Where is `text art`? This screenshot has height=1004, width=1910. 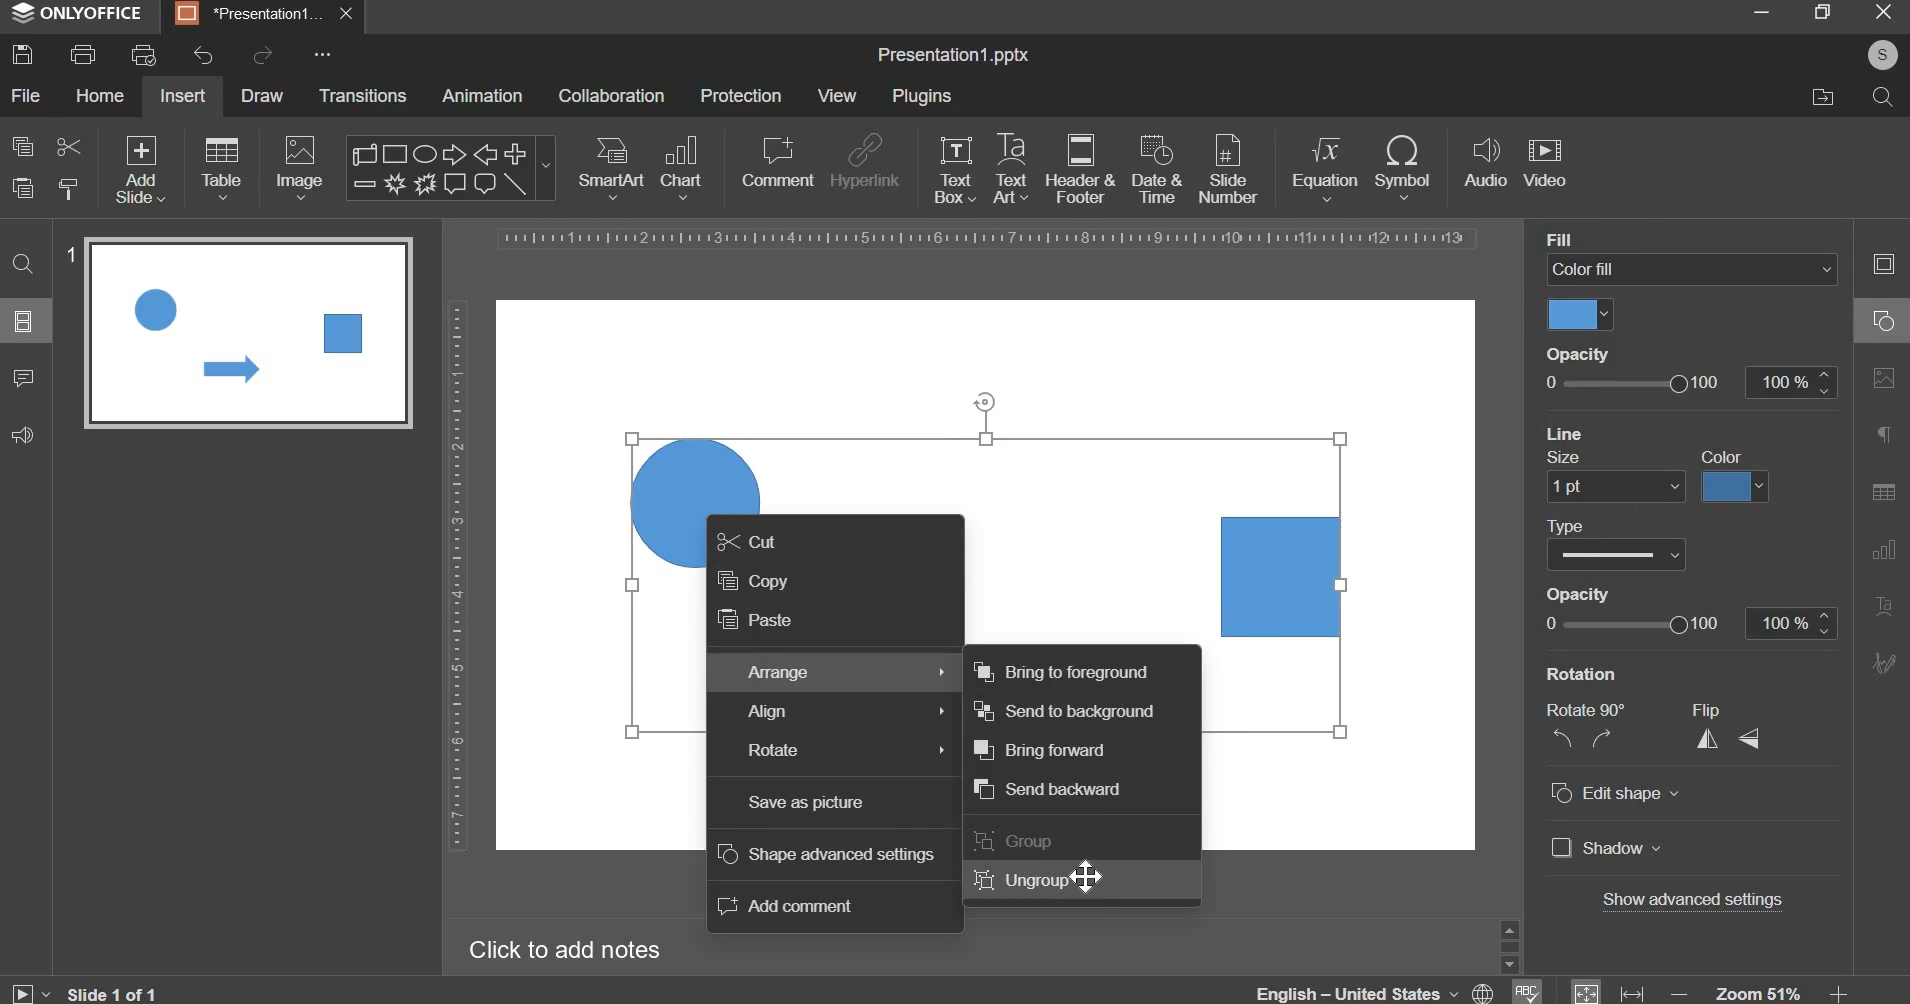 text art is located at coordinates (1011, 168).